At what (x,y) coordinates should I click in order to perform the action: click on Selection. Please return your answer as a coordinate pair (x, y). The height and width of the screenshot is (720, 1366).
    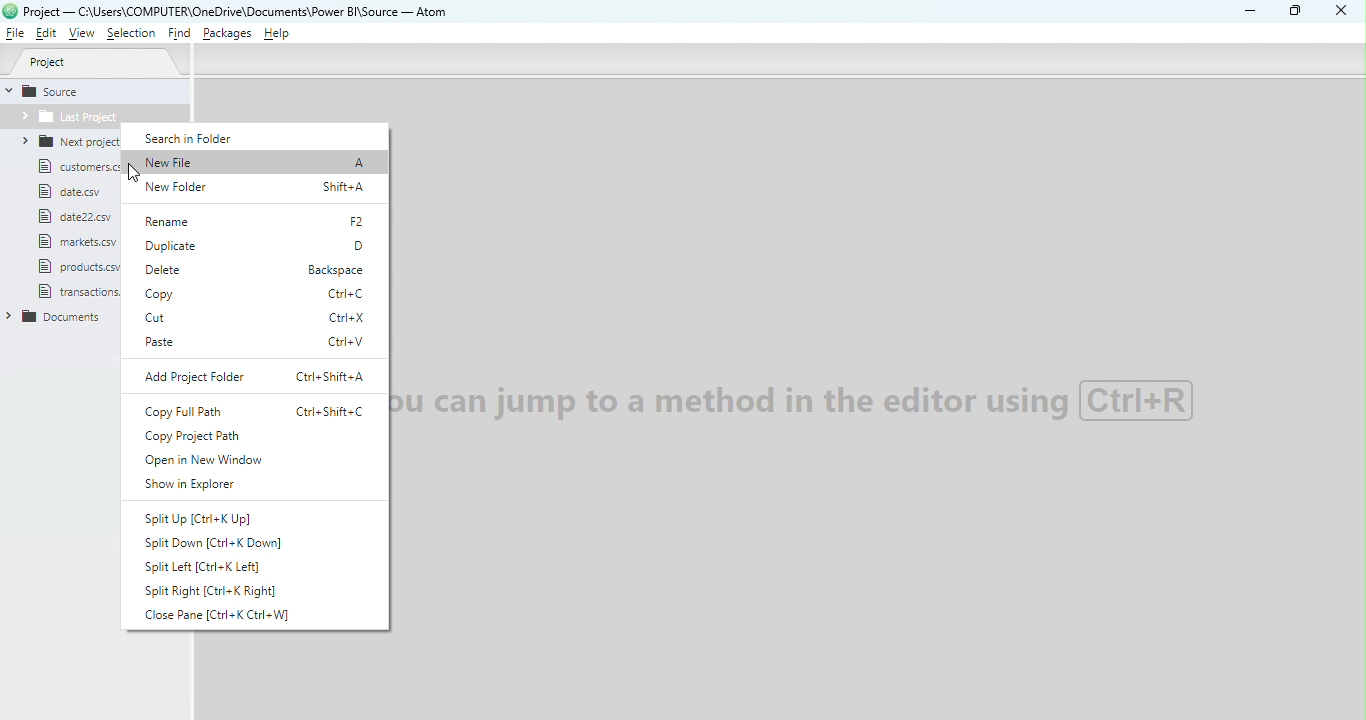
    Looking at the image, I should click on (131, 34).